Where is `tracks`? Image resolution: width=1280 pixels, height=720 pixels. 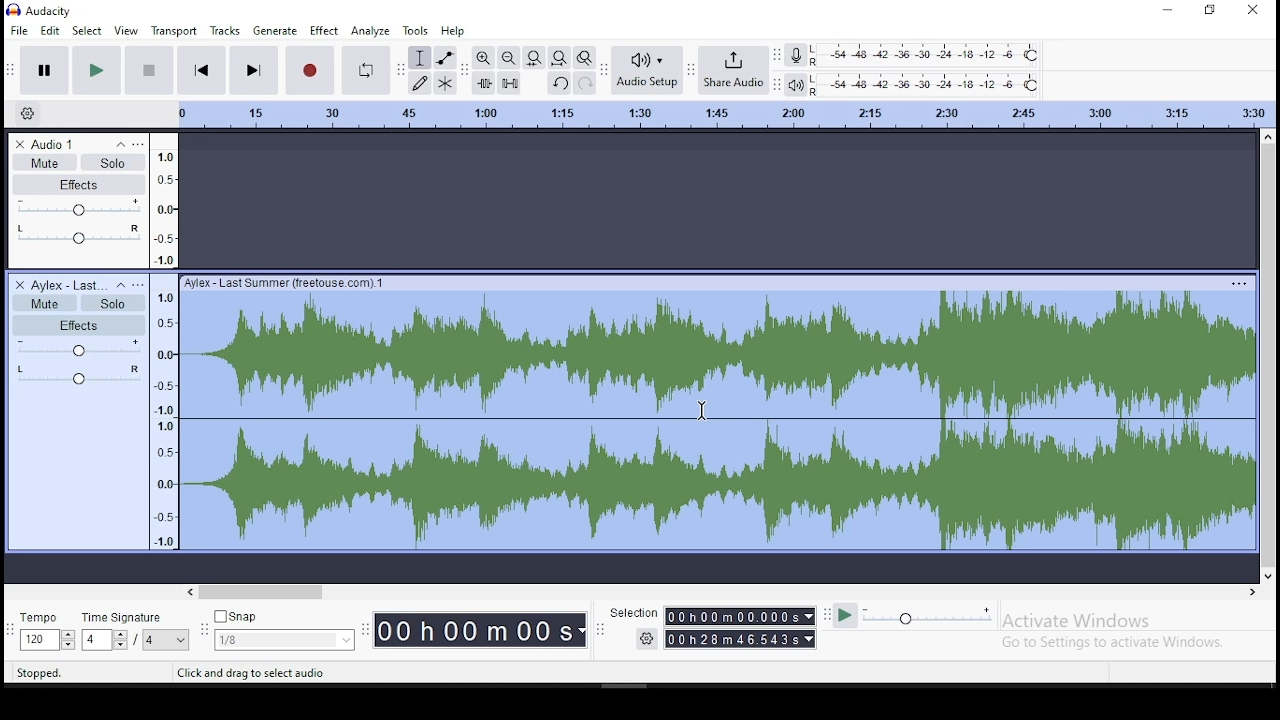 tracks is located at coordinates (225, 30).